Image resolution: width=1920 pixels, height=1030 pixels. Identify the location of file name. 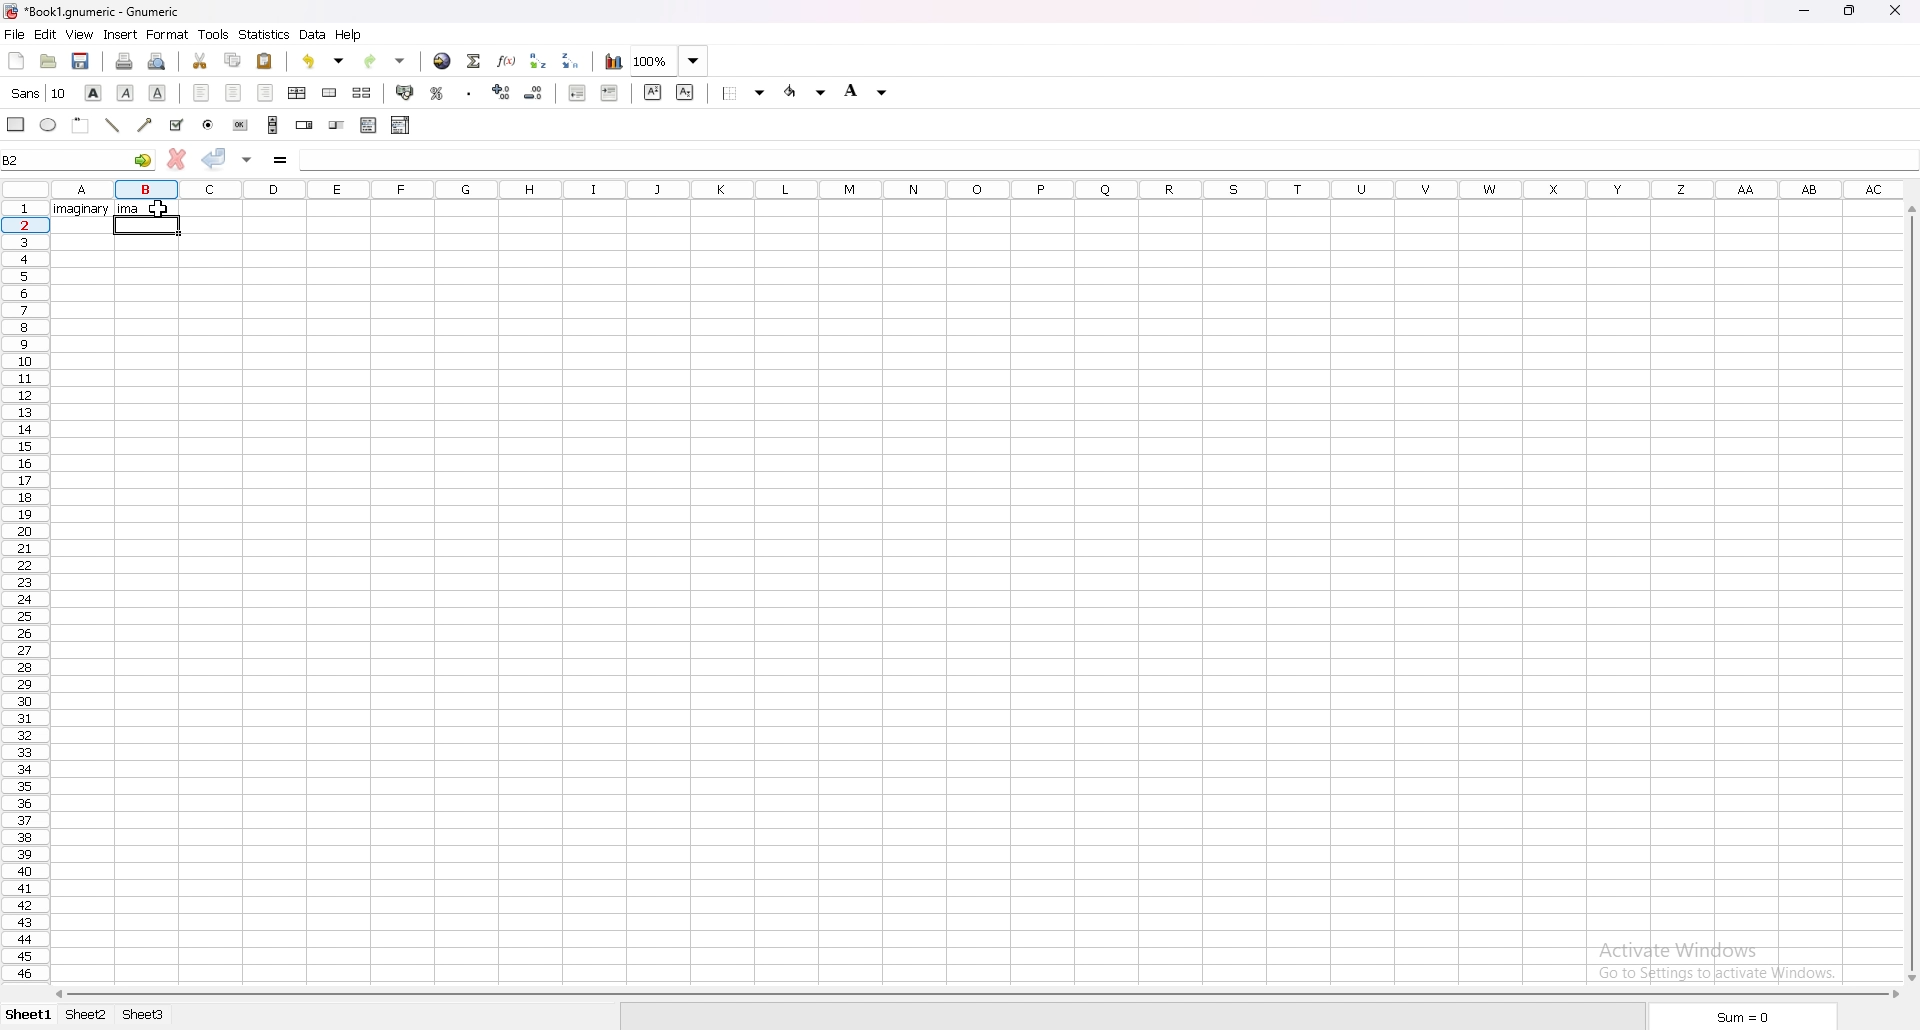
(92, 12).